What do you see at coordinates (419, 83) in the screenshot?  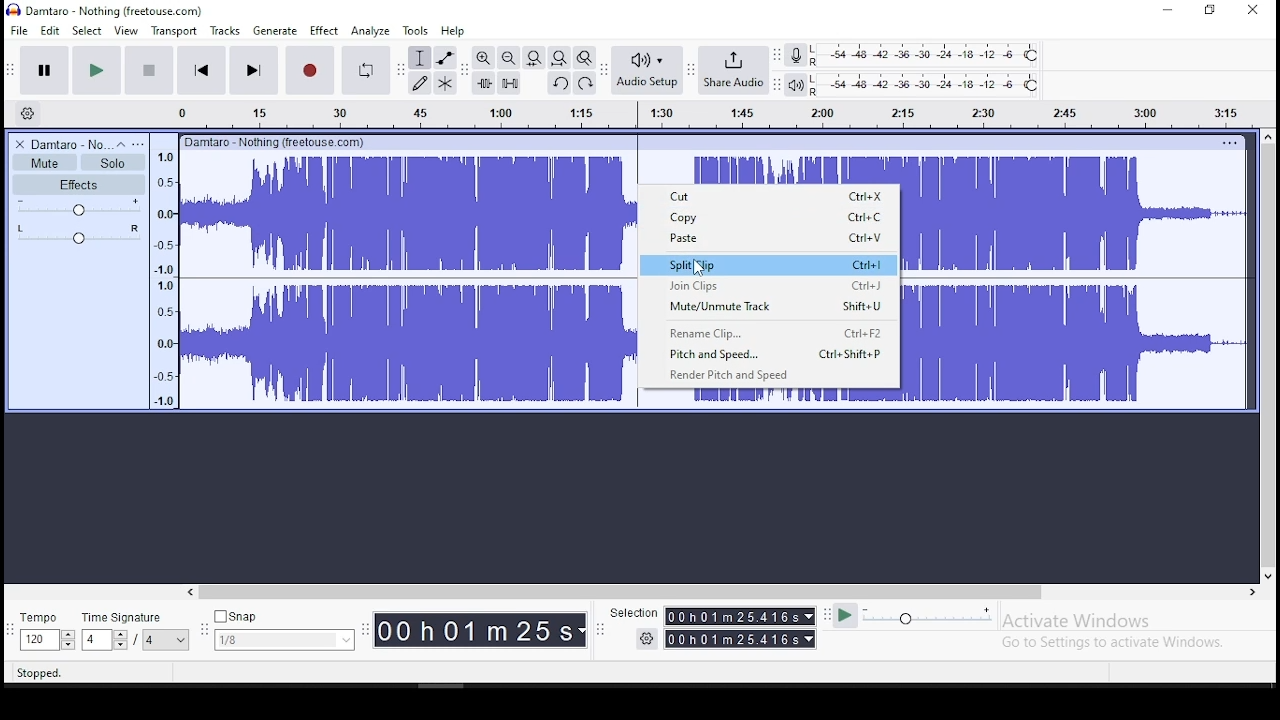 I see `draw tool` at bounding box center [419, 83].